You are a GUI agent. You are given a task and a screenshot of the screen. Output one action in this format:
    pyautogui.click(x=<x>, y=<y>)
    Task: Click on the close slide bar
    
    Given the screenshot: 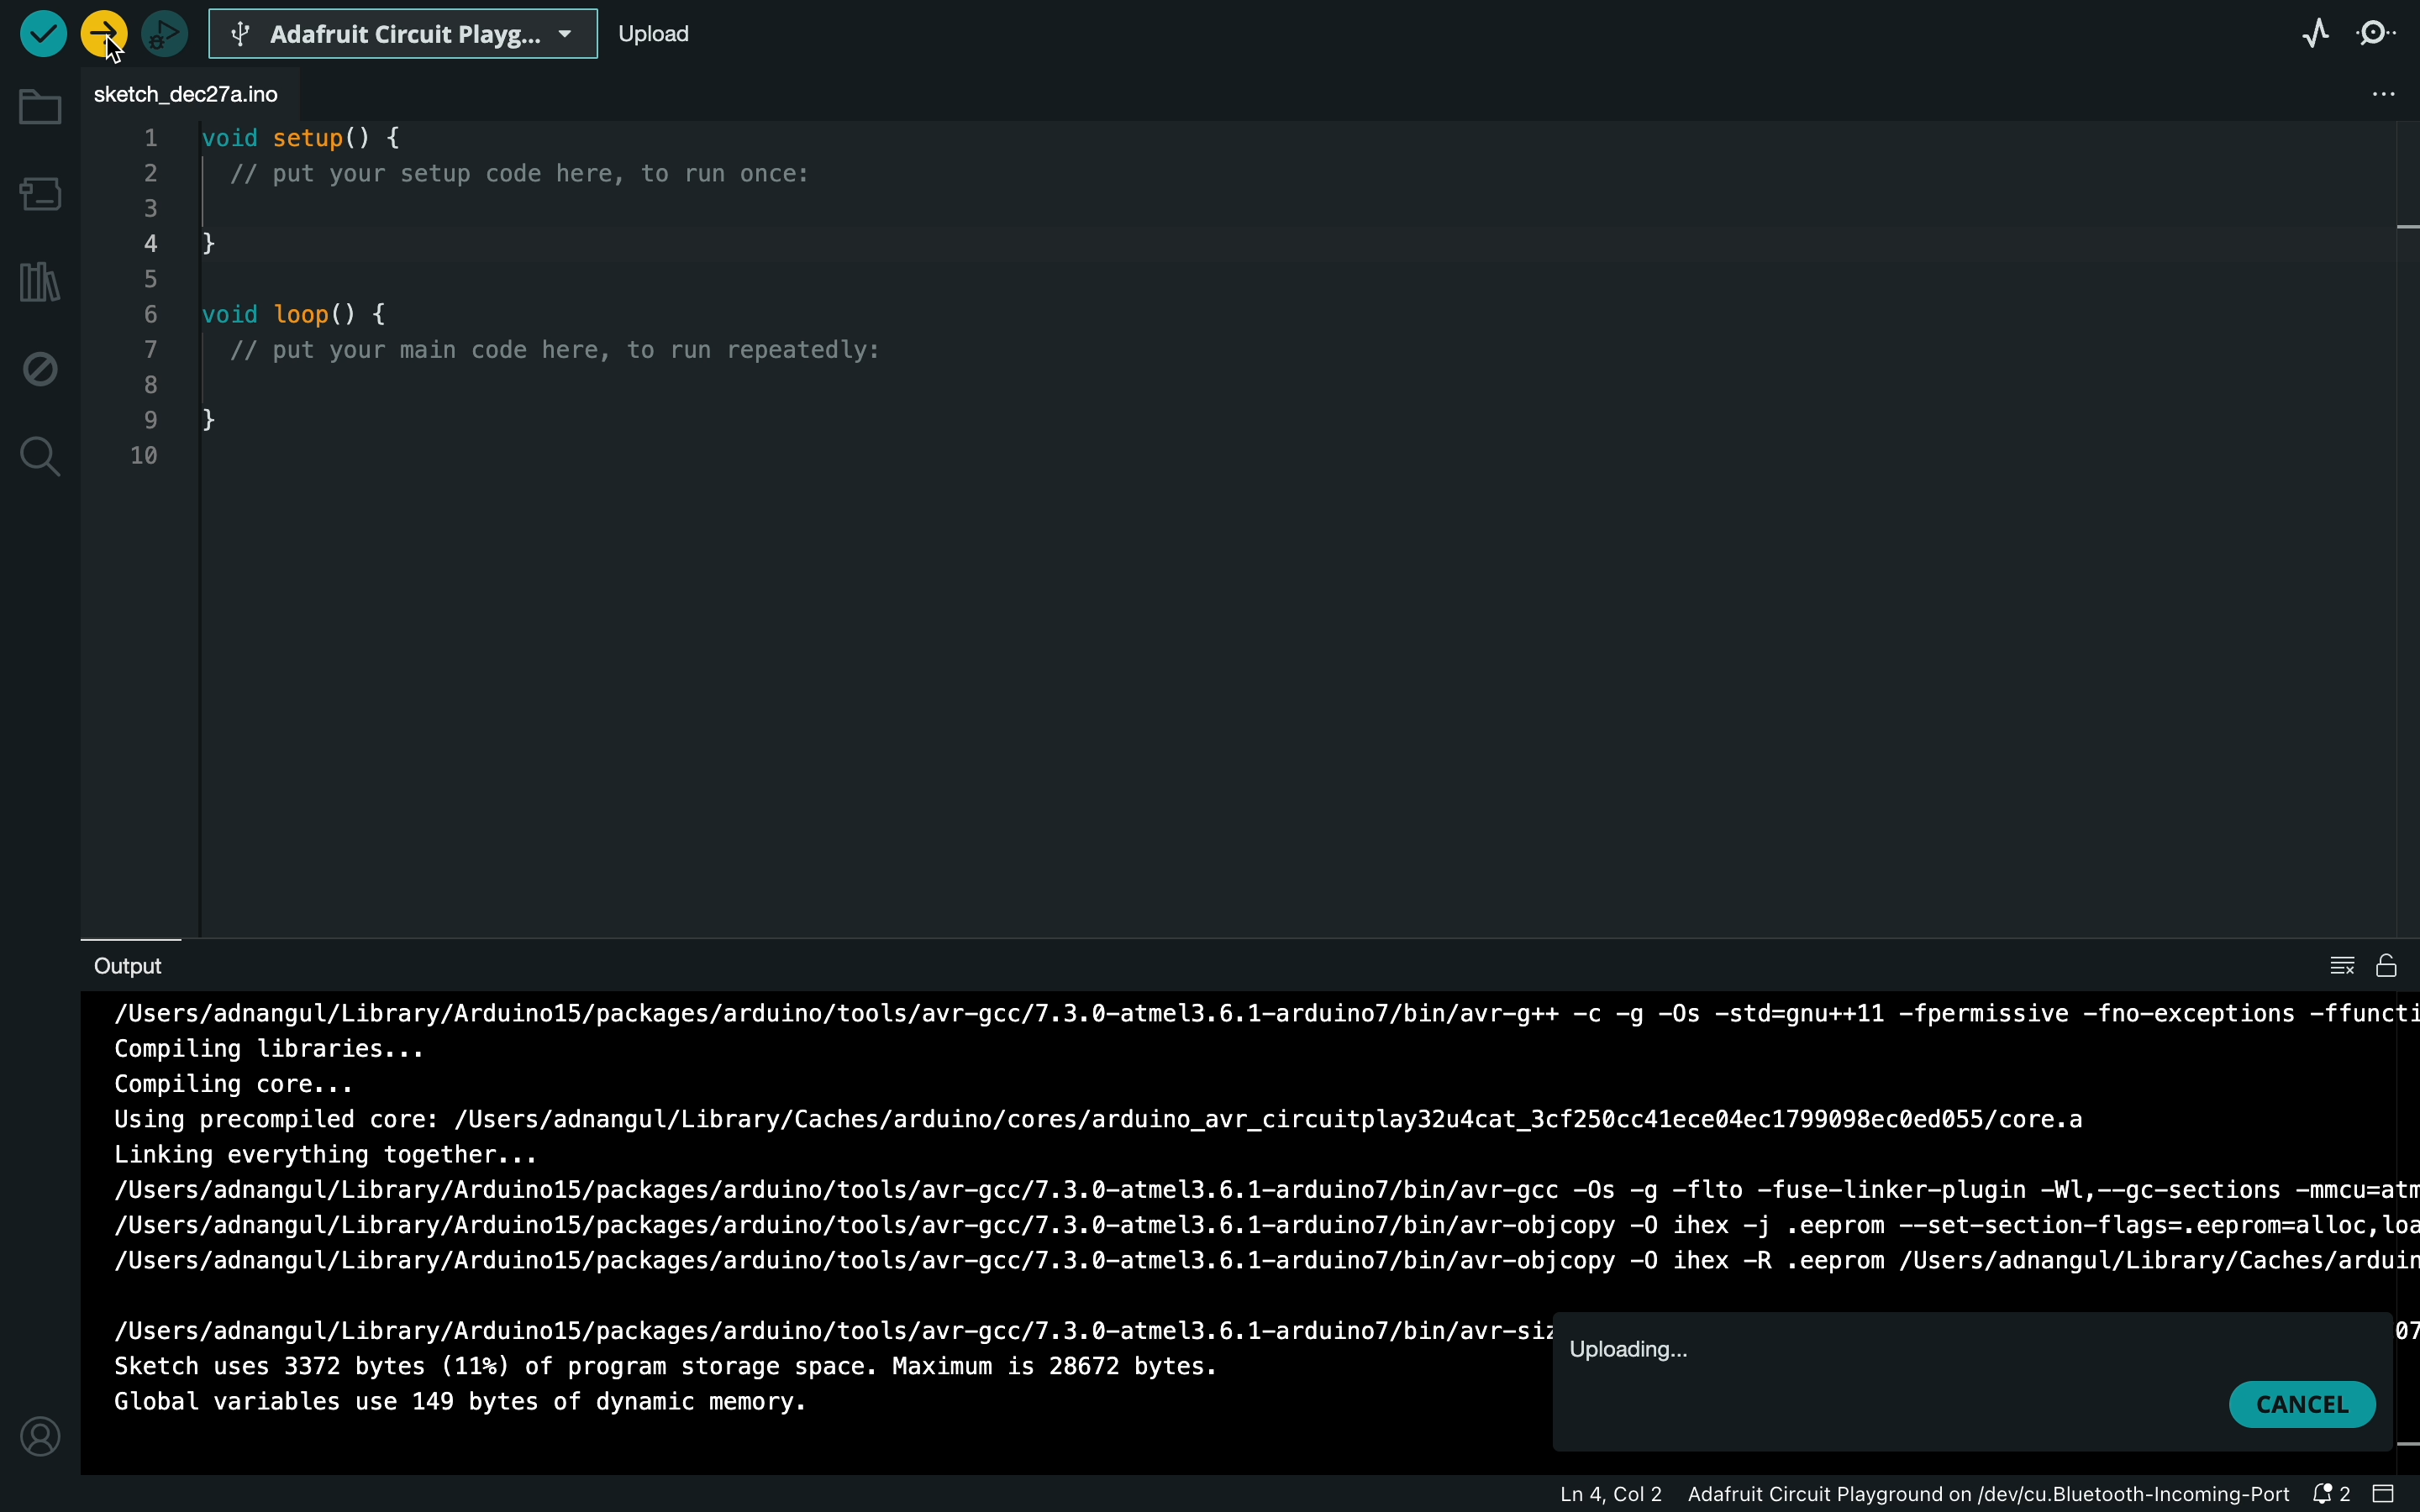 What is the action you would take?
    pyautogui.click(x=2389, y=1494)
    